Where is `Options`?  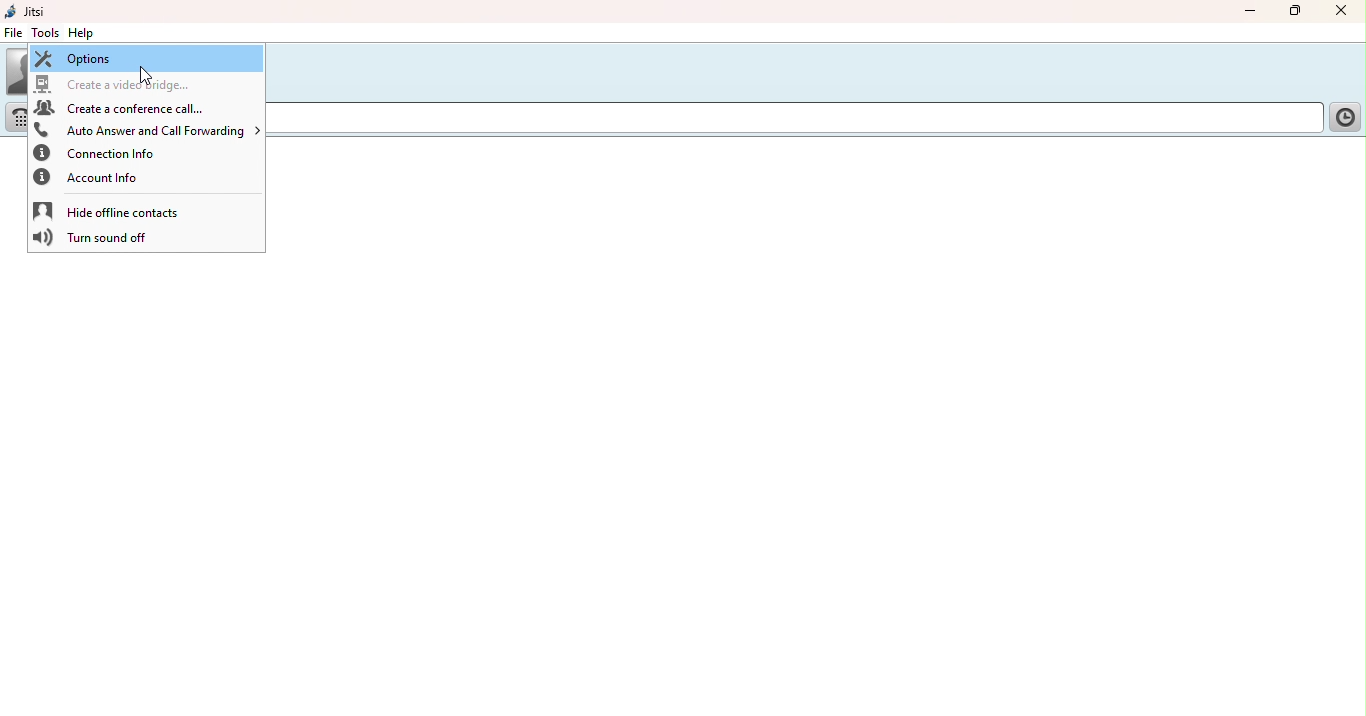 Options is located at coordinates (145, 57).